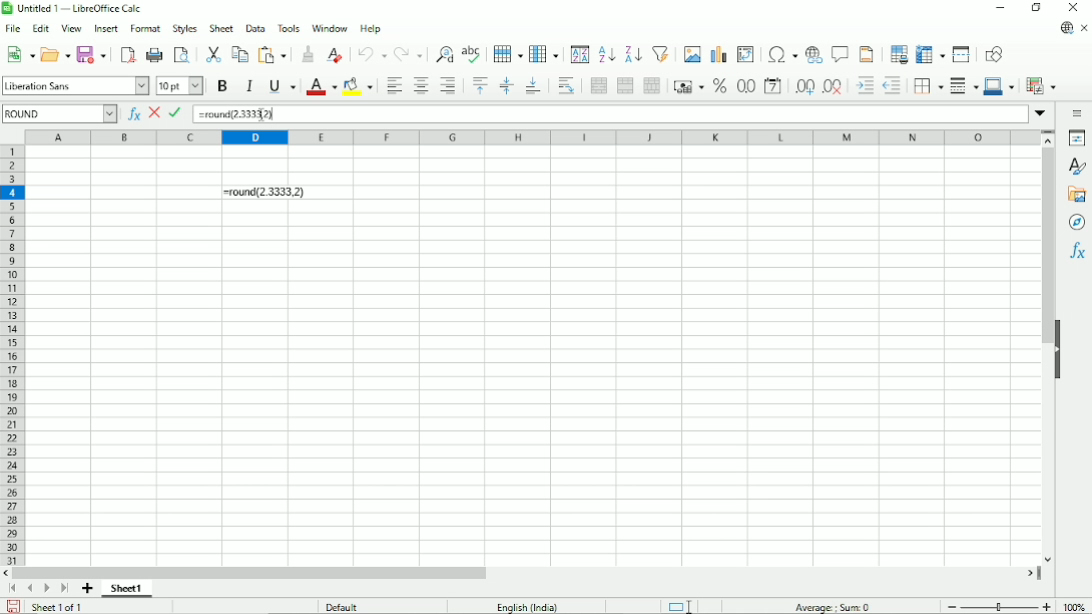 The image size is (1092, 614). What do you see at coordinates (1077, 195) in the screenshot?
I see `Gallery` at bounding box center [1077, 195].